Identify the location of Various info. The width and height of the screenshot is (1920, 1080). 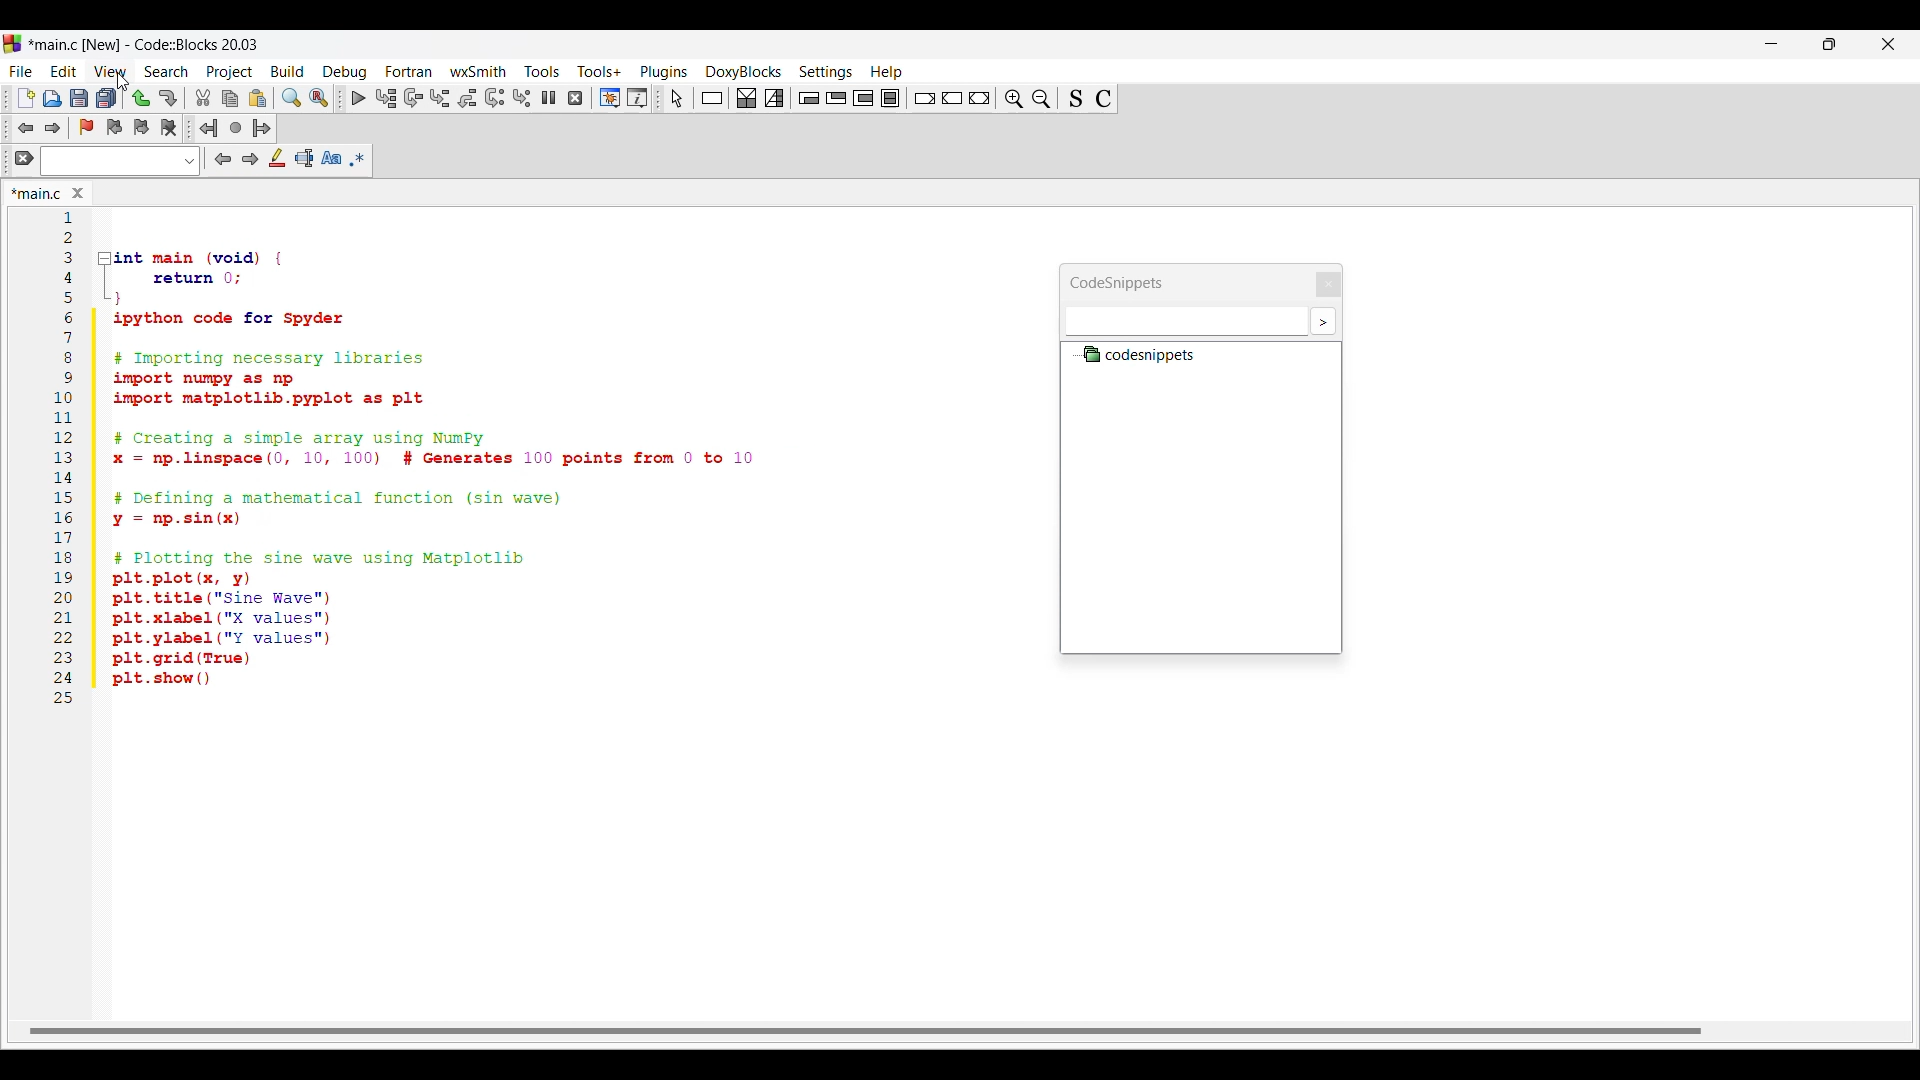
(637, 98).